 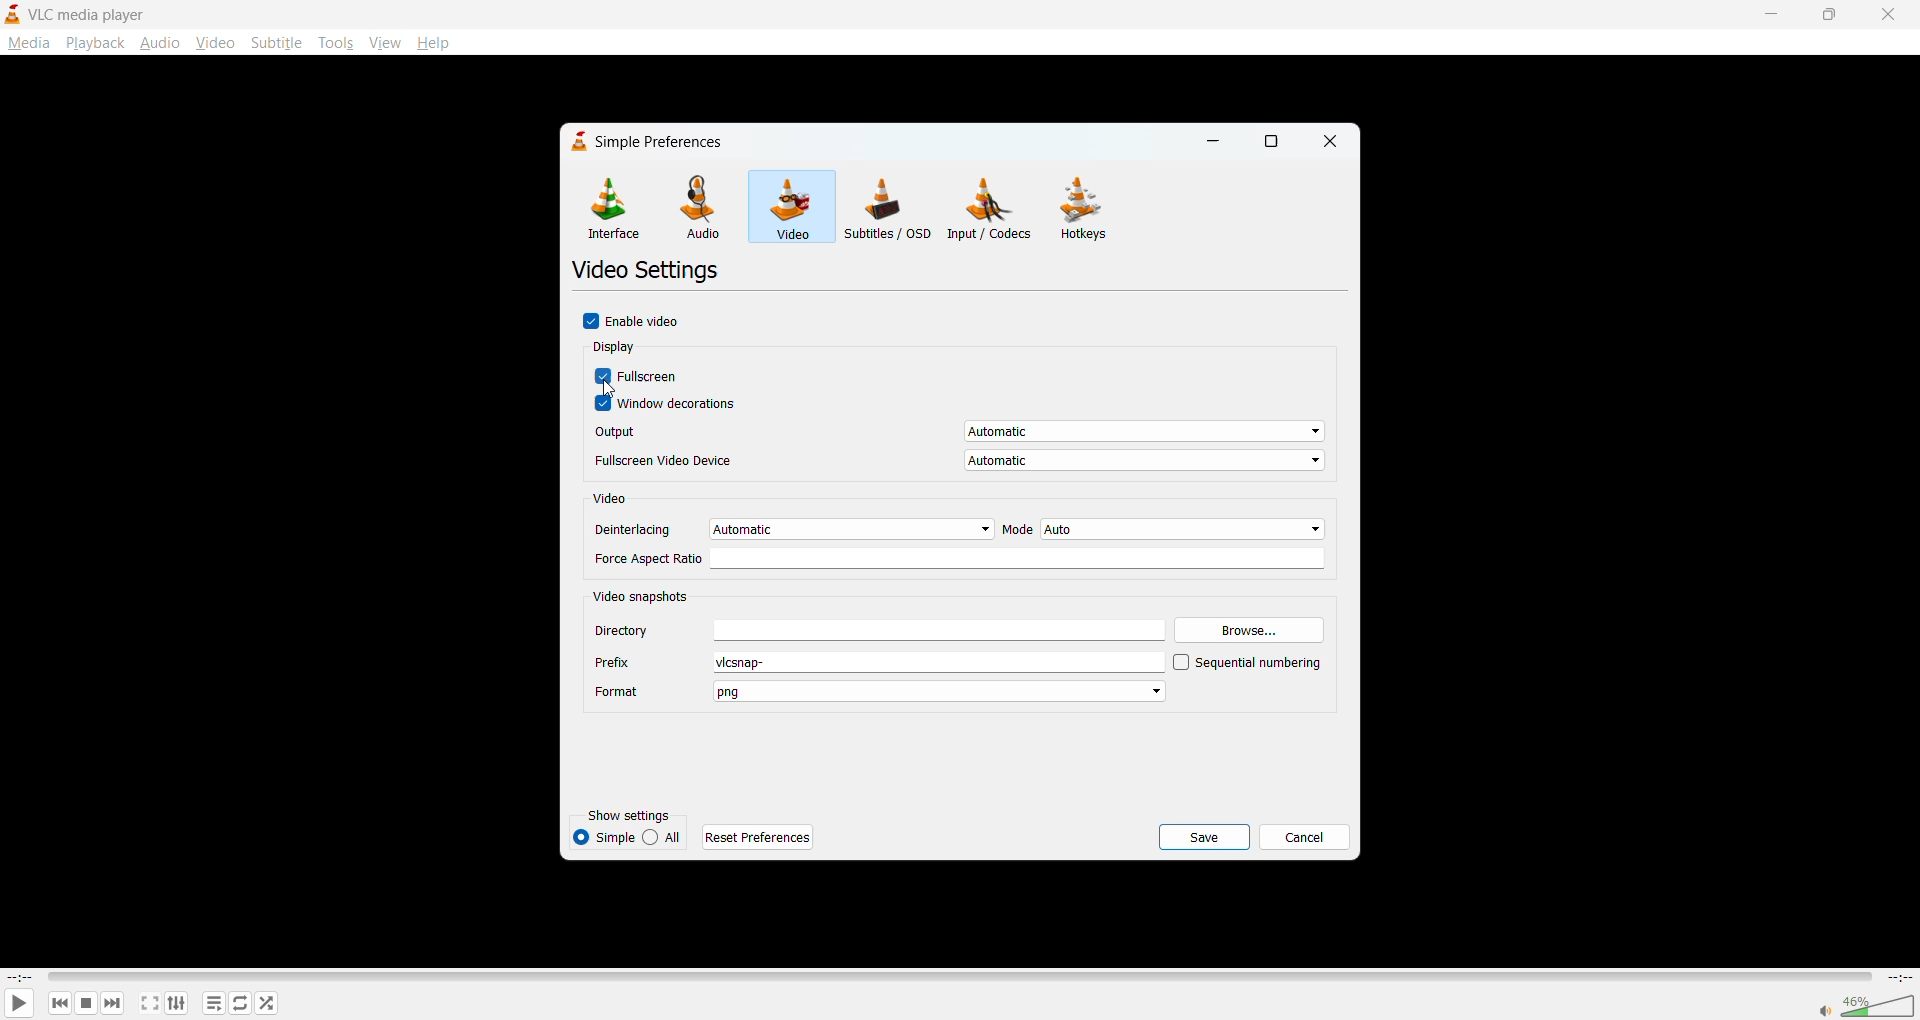 I want to click on cursor, so click(x=610, y=391).